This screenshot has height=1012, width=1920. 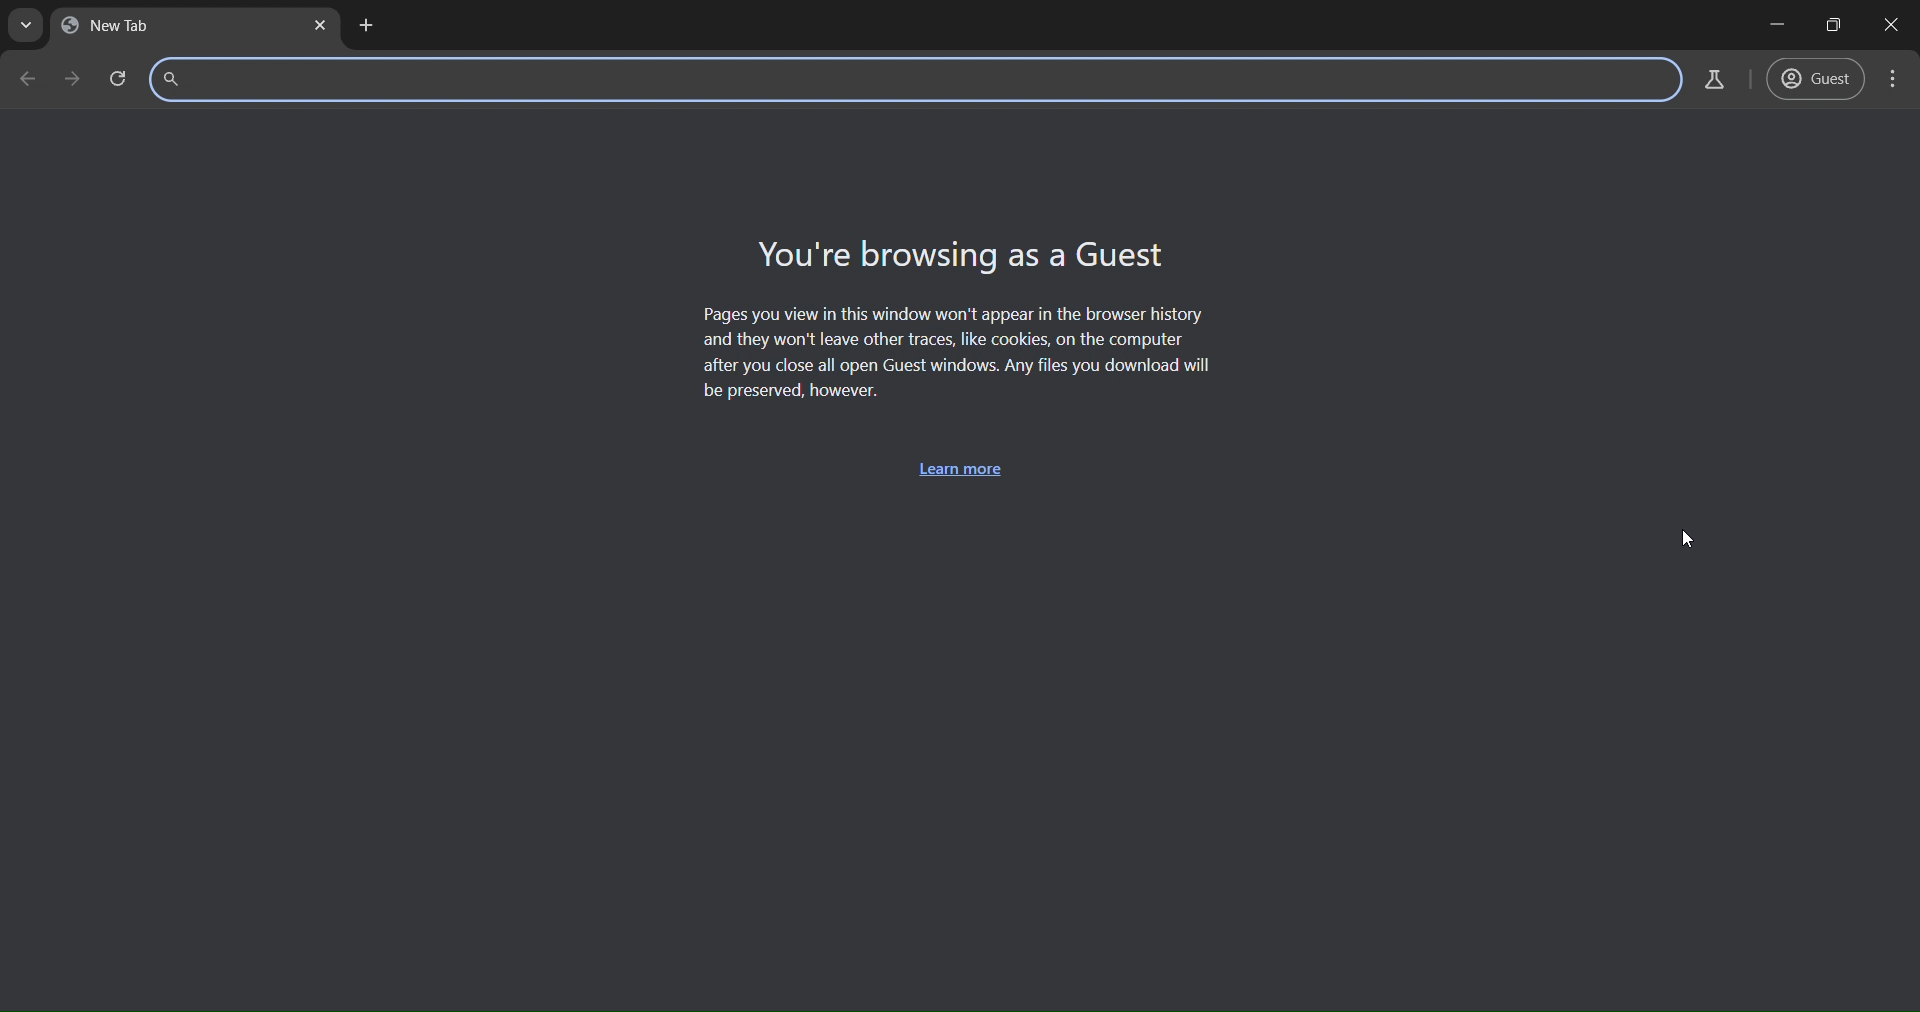 What do you see at coordinates (69, 78) in the screenshot?
I see `reload ` at bounding box center [69, 78].